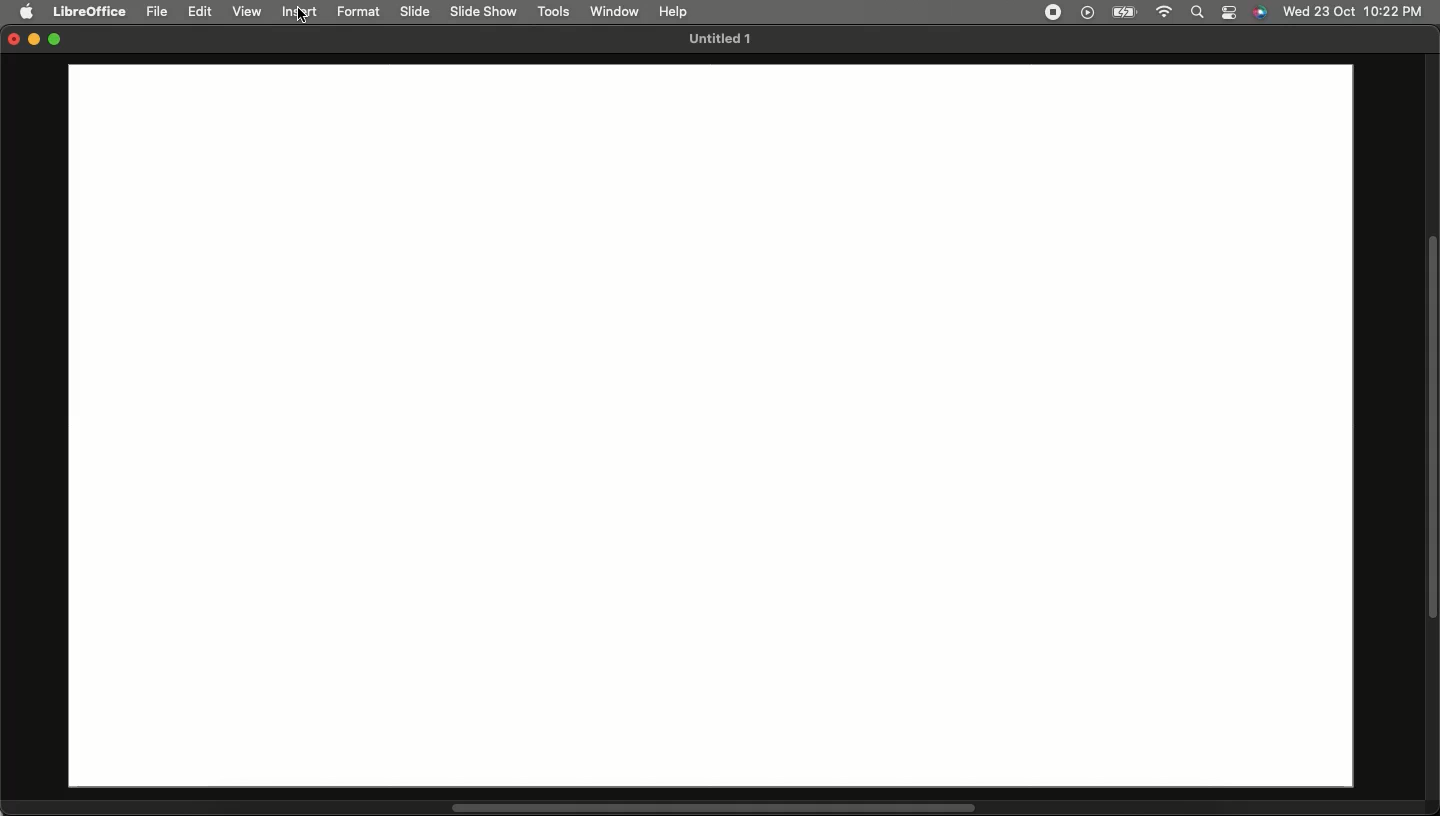  What do you see at coordinates (159, 12) in the screenshot?
I see `File` at bounding box center [159, 12].